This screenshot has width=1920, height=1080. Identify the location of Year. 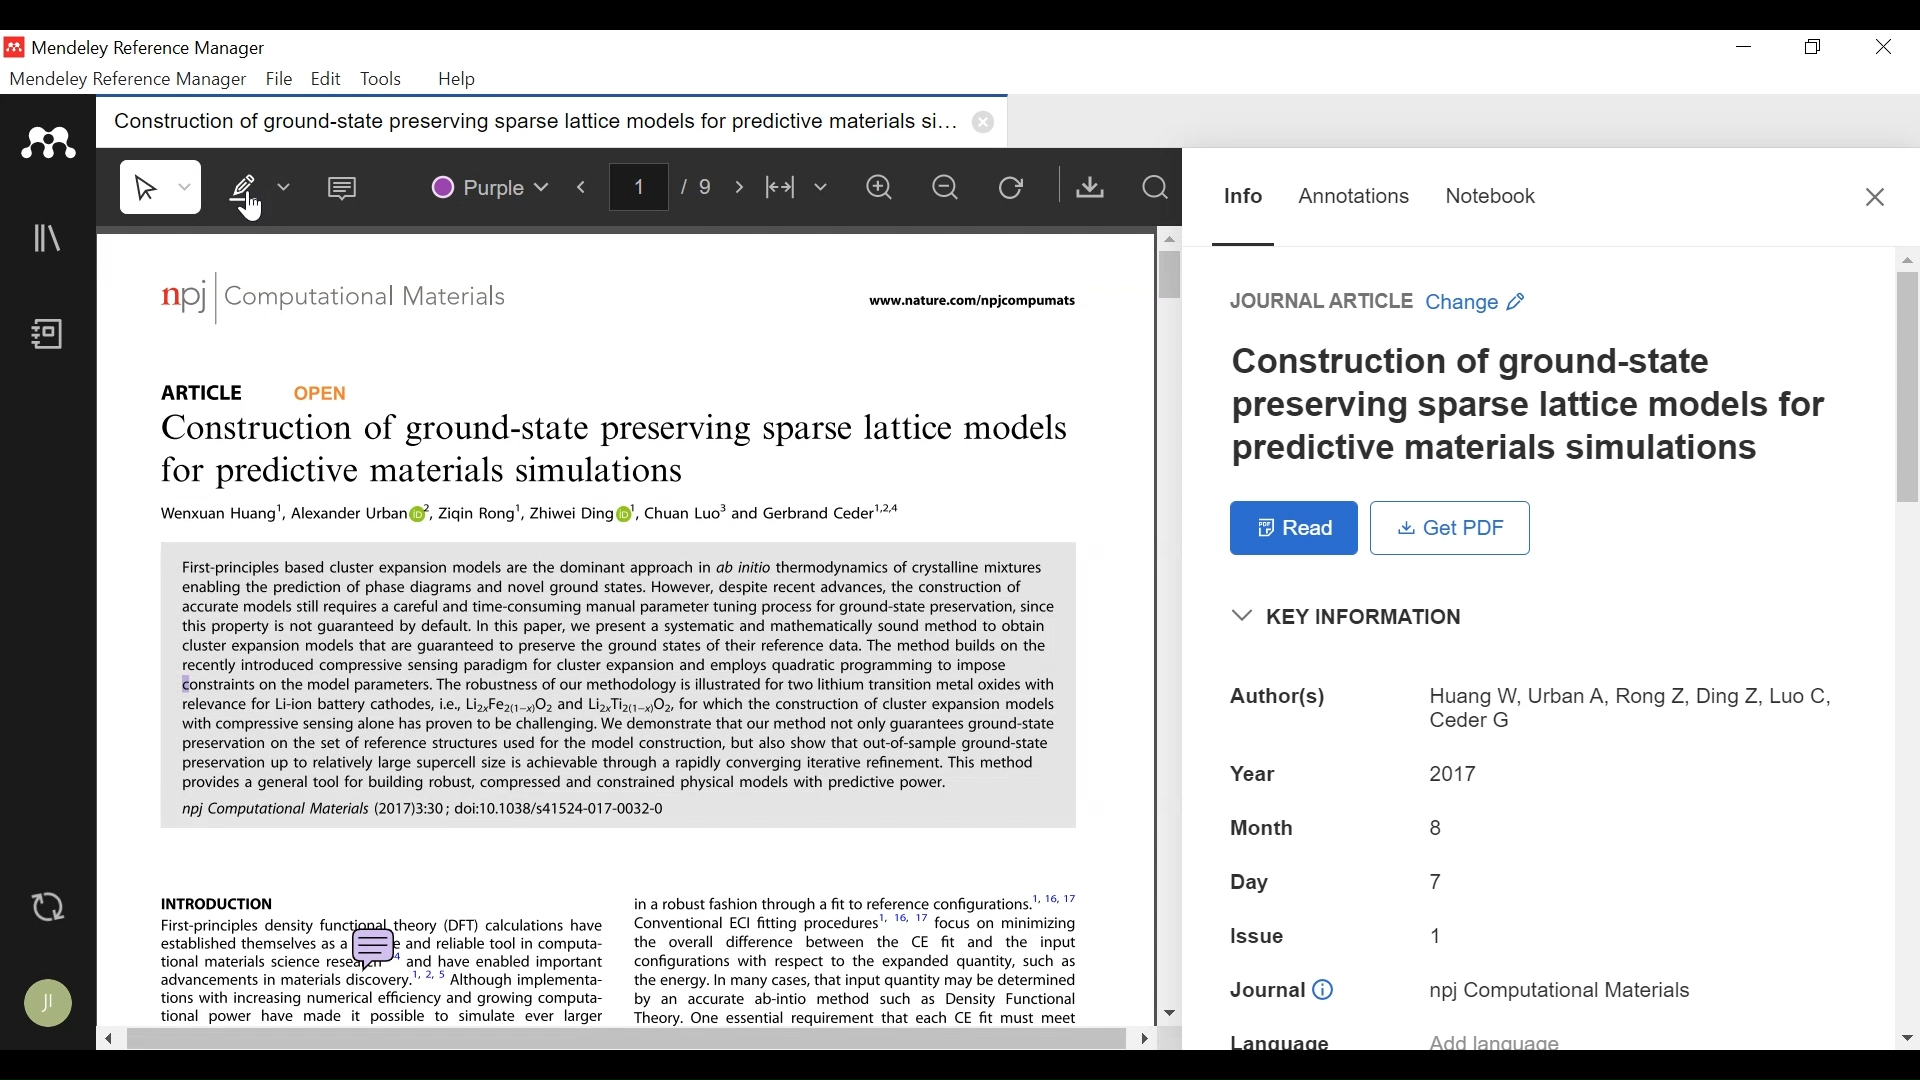
(1257, 771).